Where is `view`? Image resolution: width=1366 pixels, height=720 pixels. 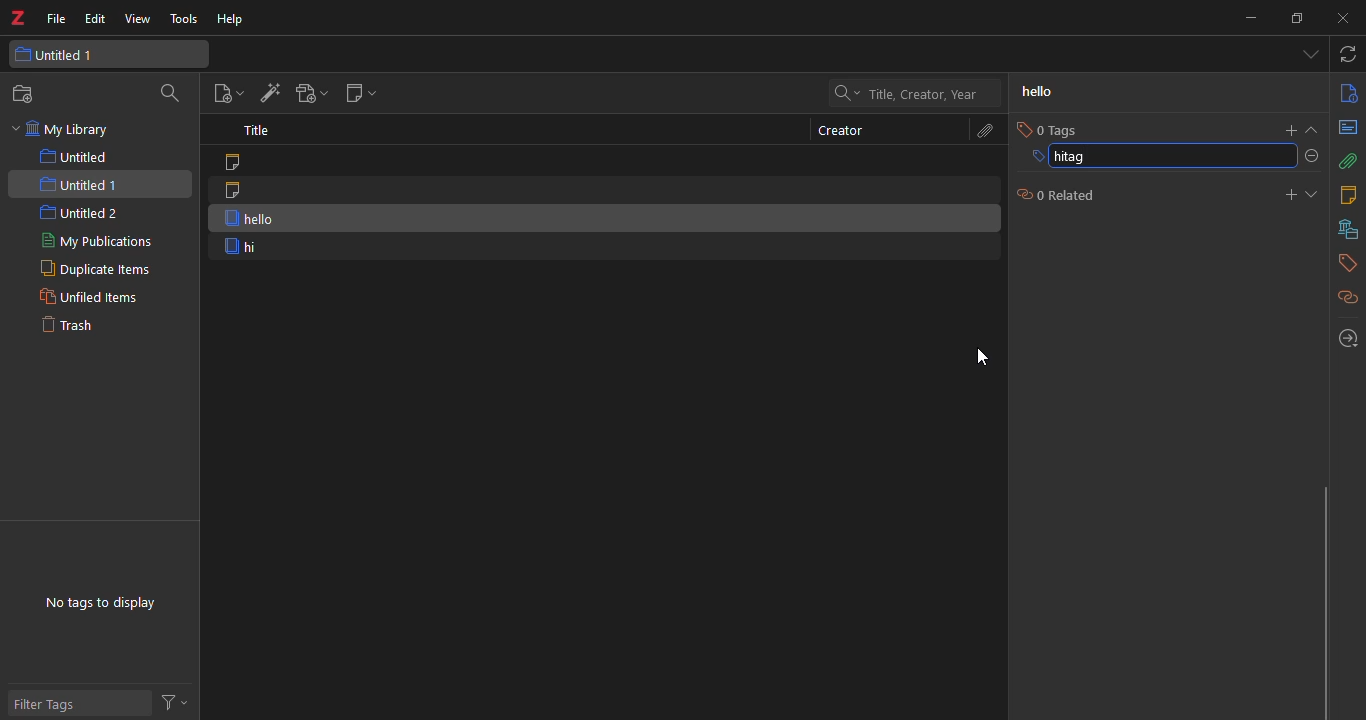 view is located at coordinates (136, 19).